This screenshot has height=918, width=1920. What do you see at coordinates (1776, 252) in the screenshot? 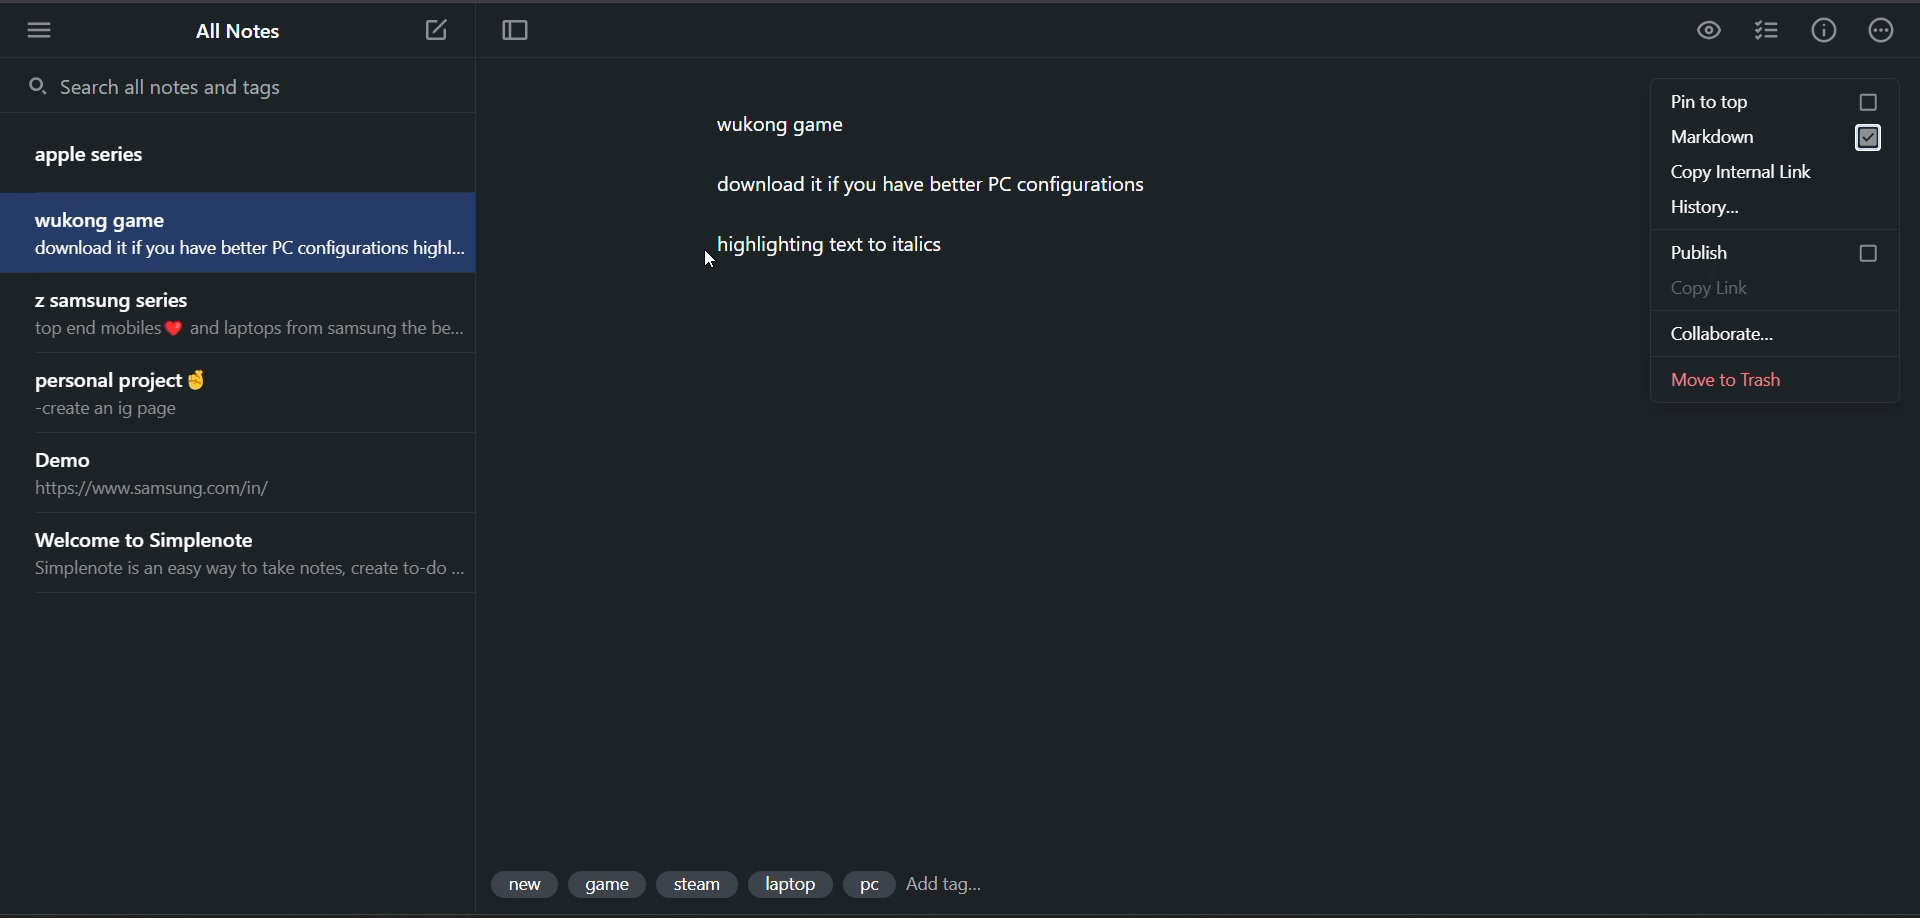
I see `publish` at bounding box center [1776, 252].